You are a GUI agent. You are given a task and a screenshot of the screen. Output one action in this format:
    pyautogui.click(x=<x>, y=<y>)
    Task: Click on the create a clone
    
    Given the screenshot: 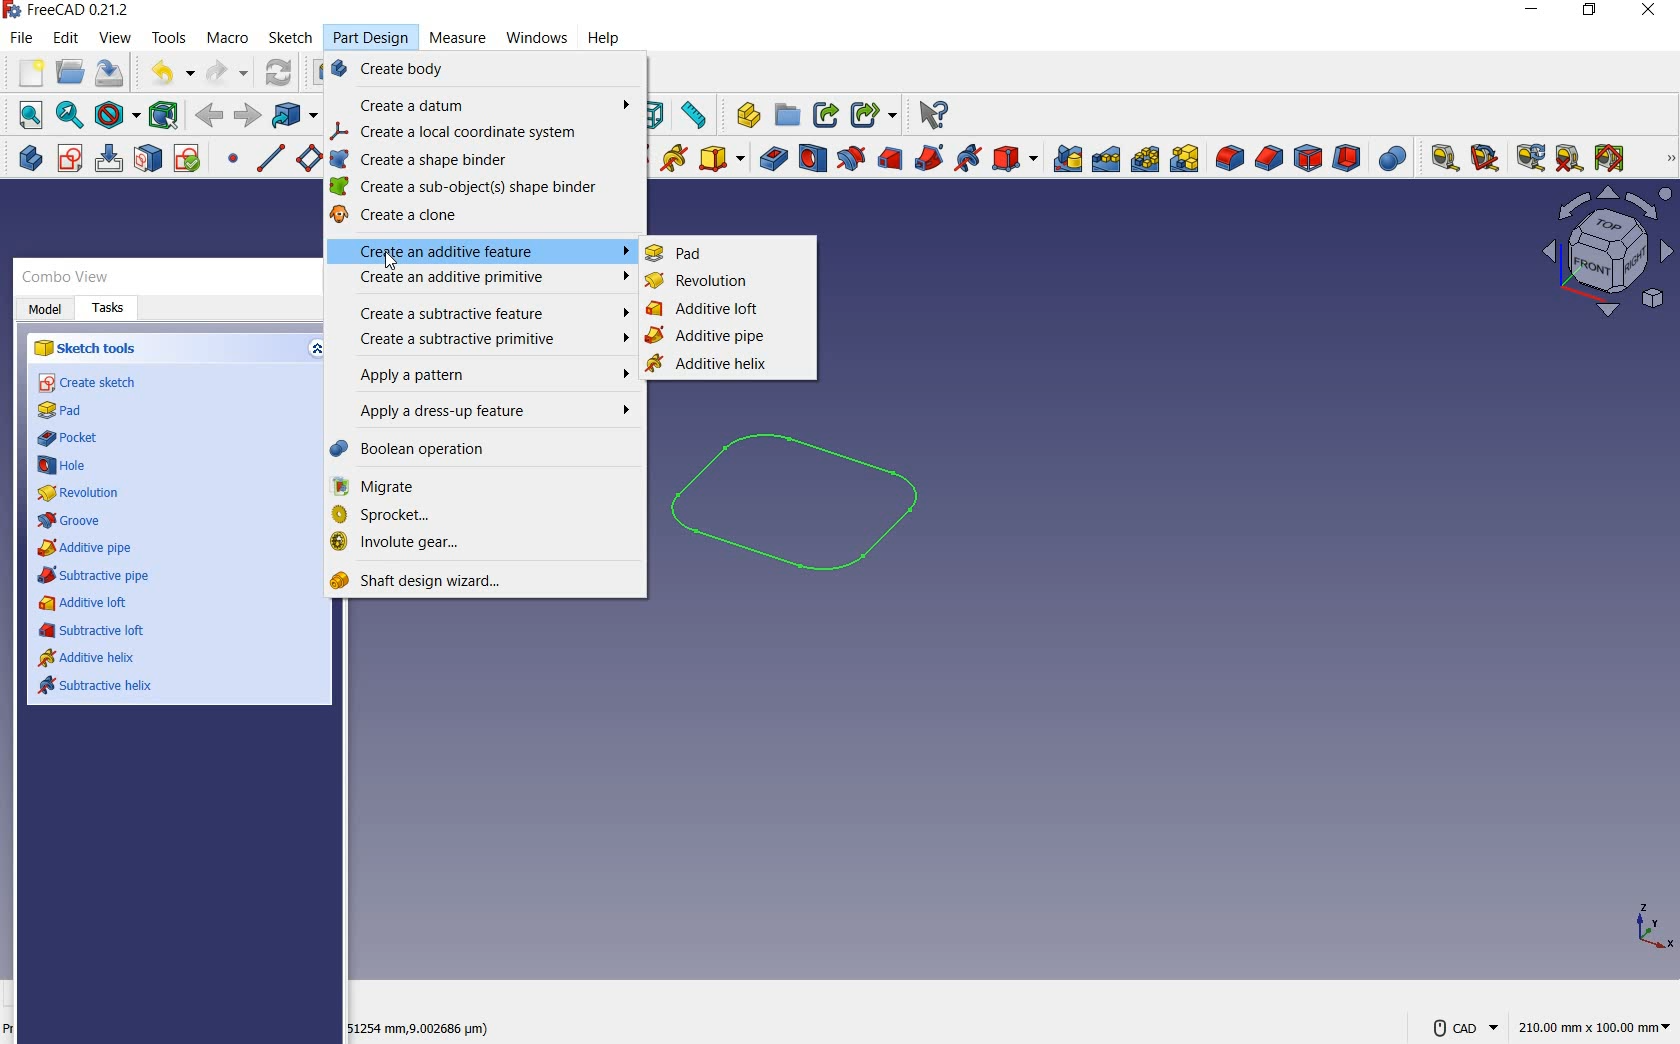 What is the action you would take?
    pyautogui.click(x=467, y=217)
    